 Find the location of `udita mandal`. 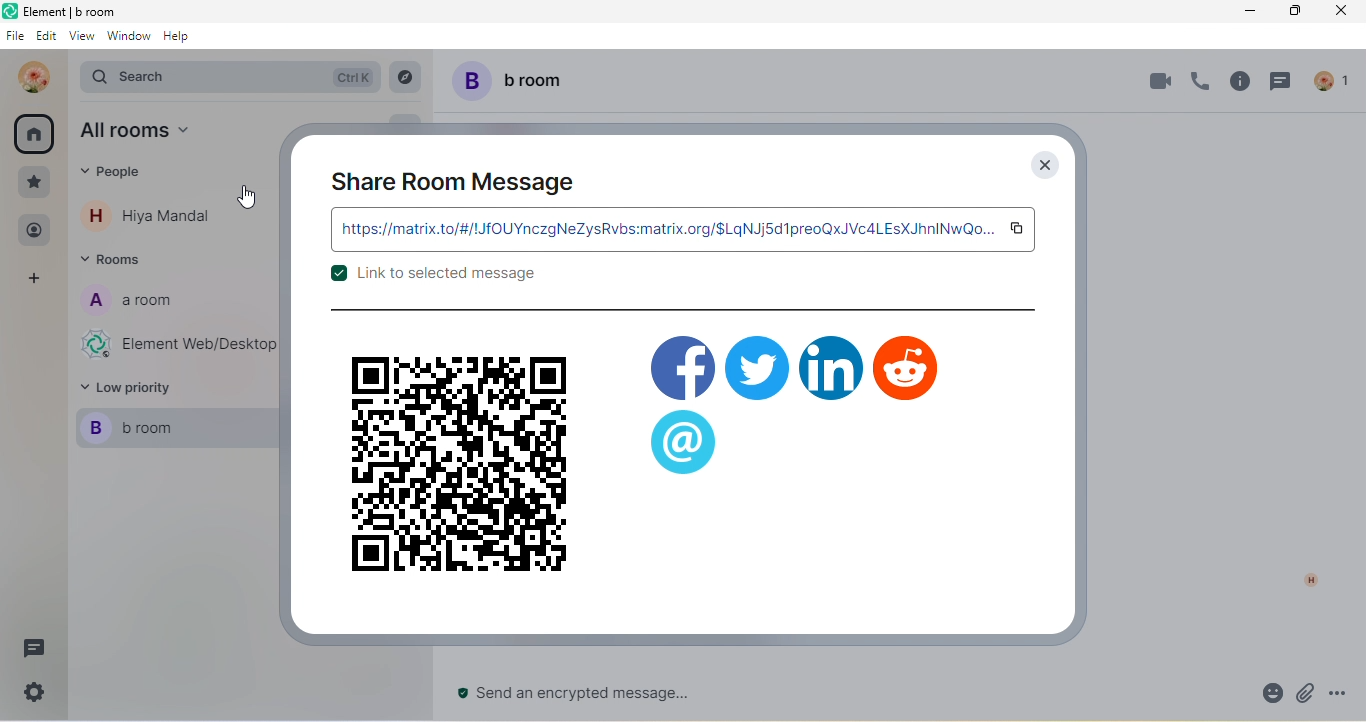

udita mandal is located at coordinates (29, 77).